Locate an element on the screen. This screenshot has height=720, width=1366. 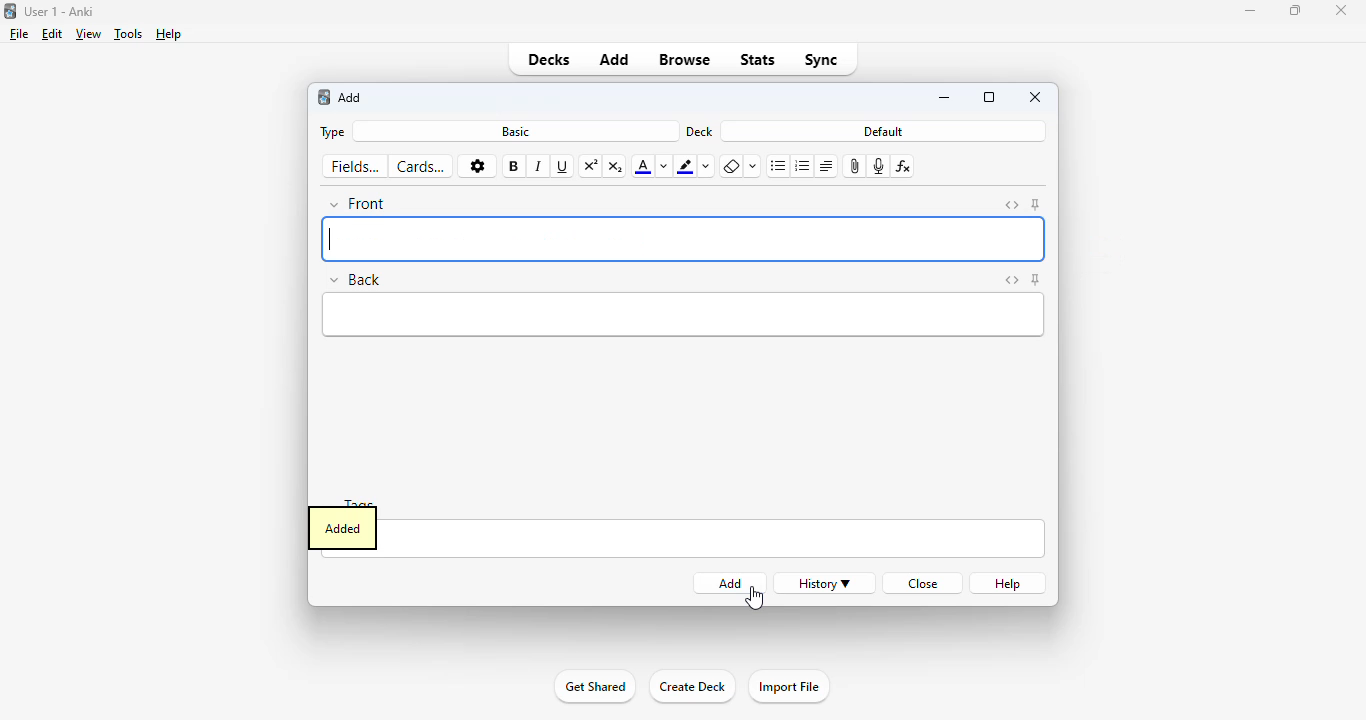
help is located at coordinates (1007, 584).